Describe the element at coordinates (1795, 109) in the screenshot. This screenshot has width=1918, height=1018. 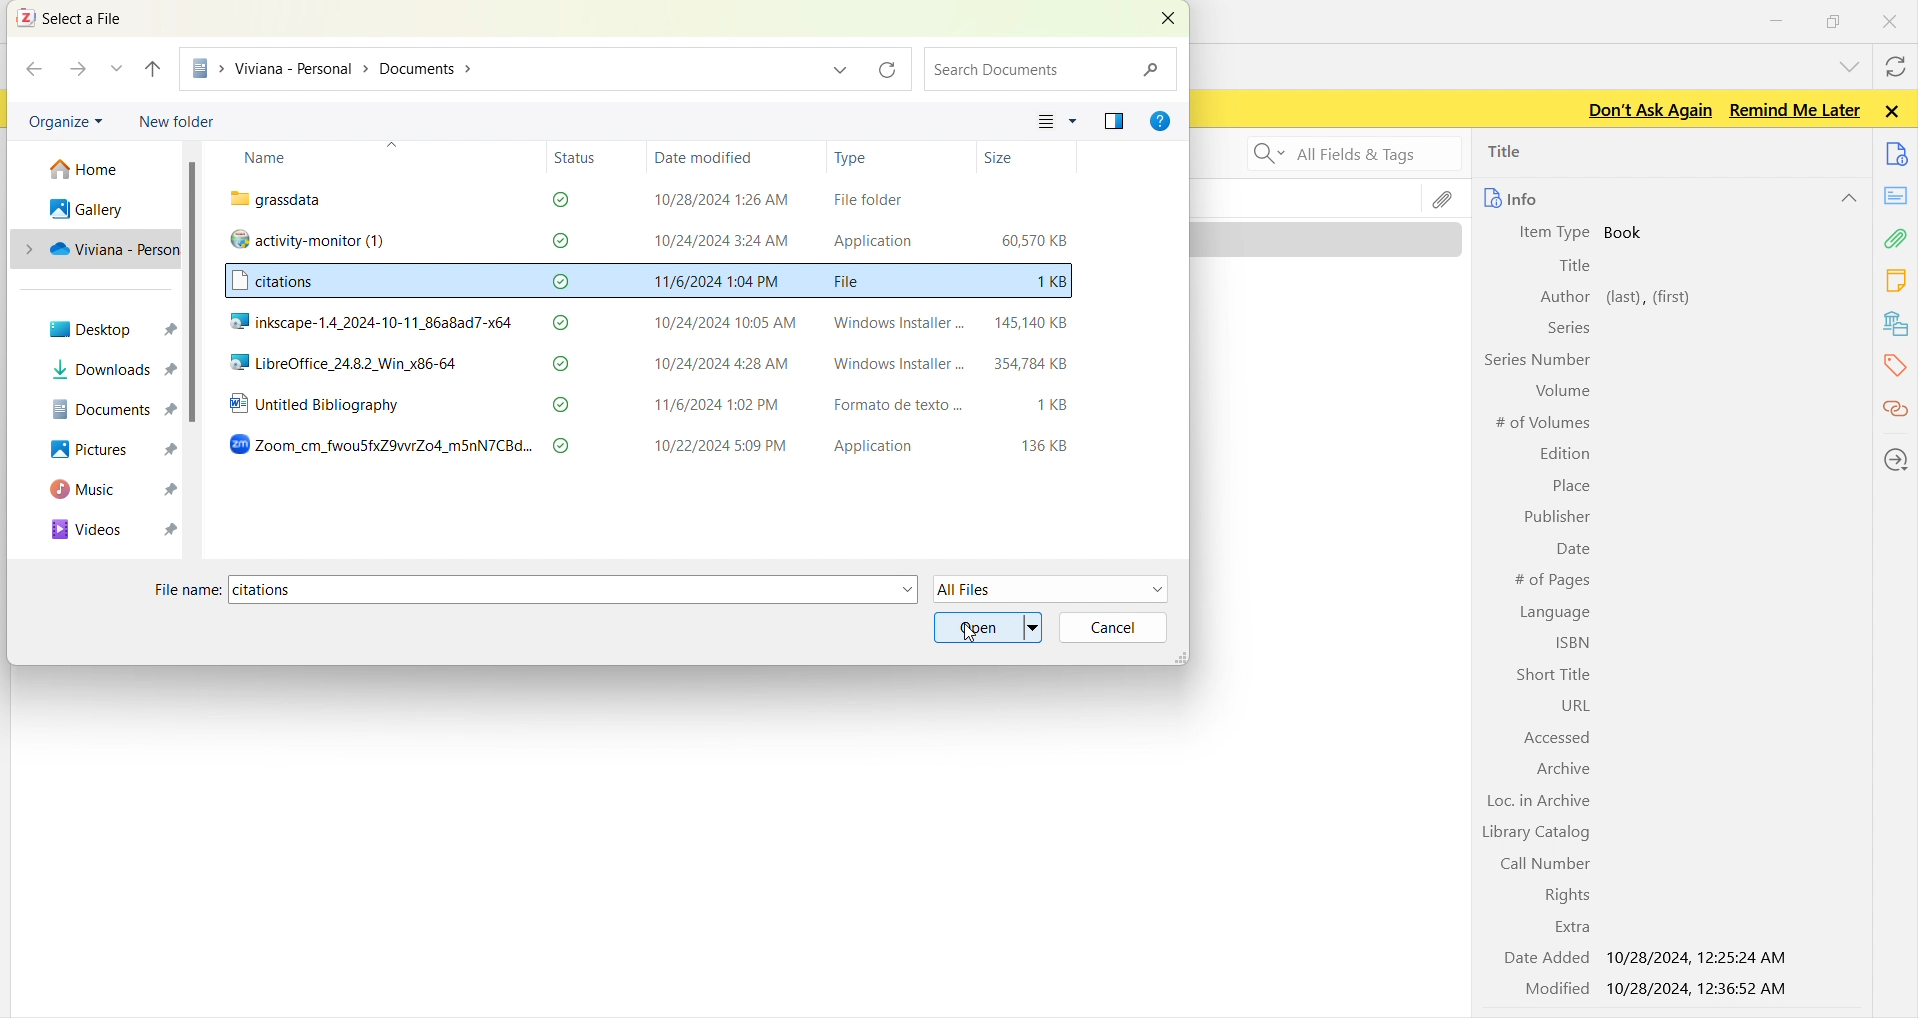
I see `Remind me later` at that location.